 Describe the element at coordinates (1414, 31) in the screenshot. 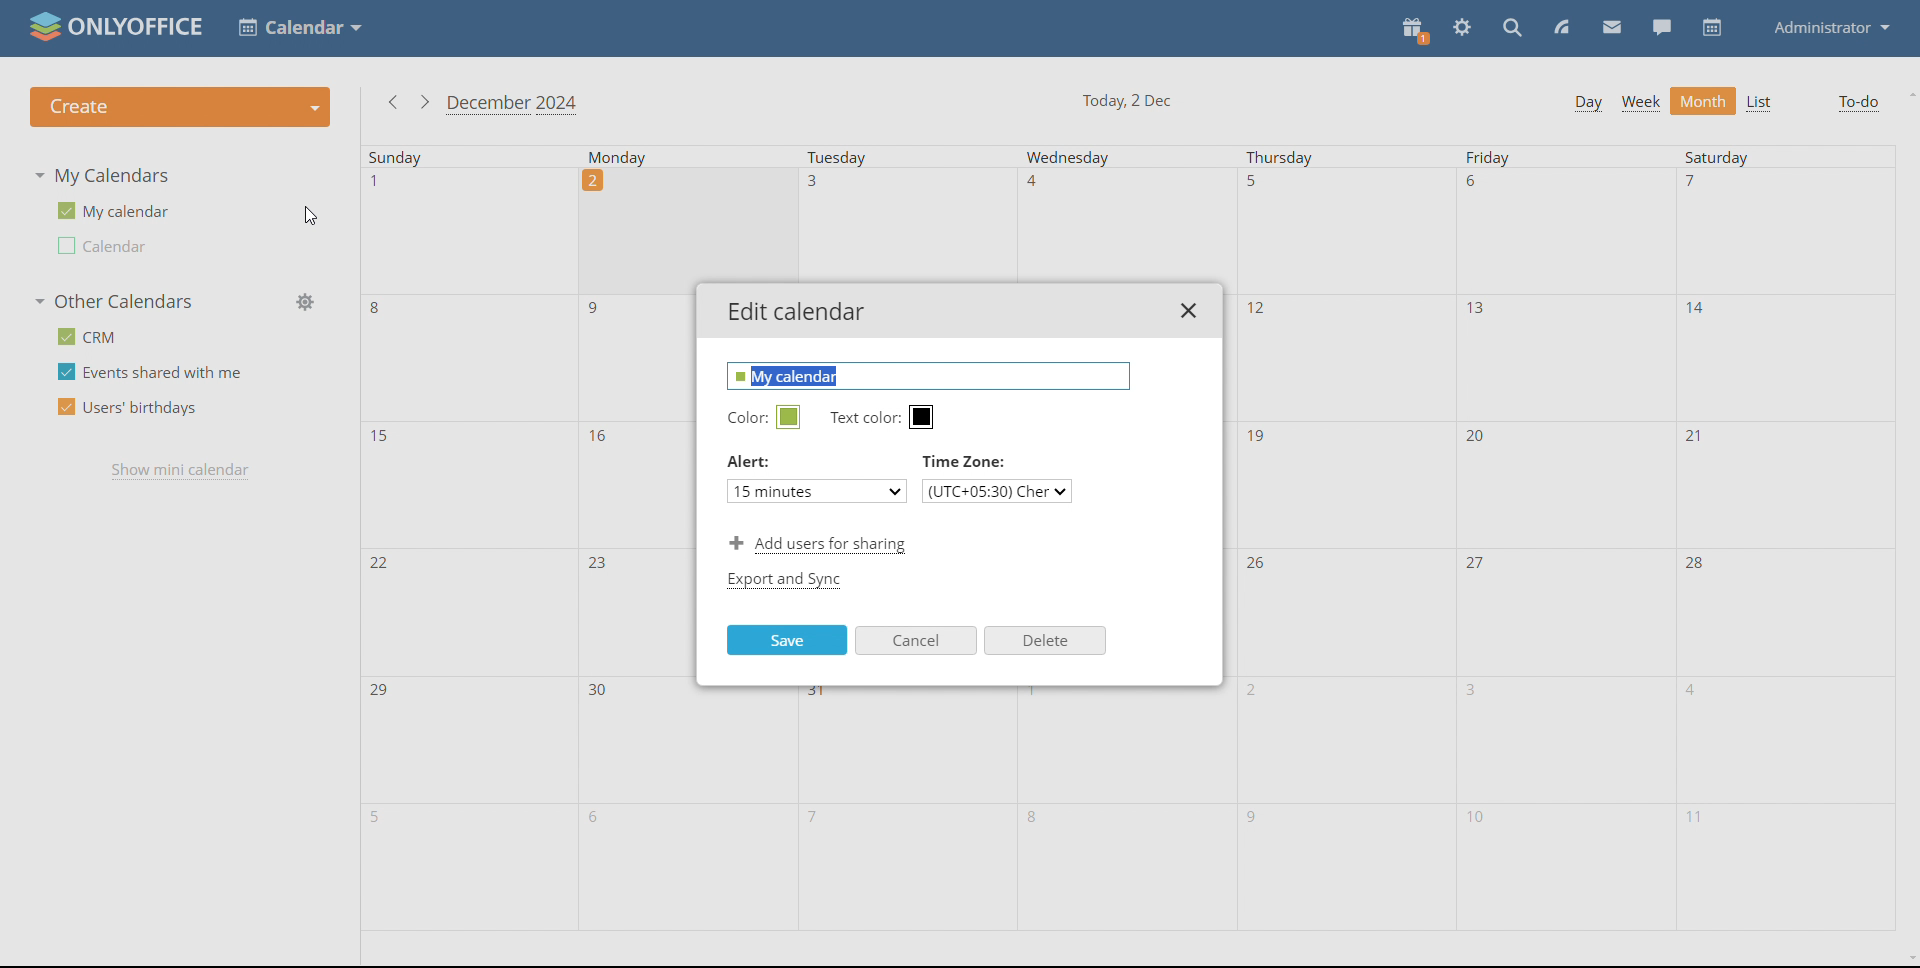

I see `present` at that location.